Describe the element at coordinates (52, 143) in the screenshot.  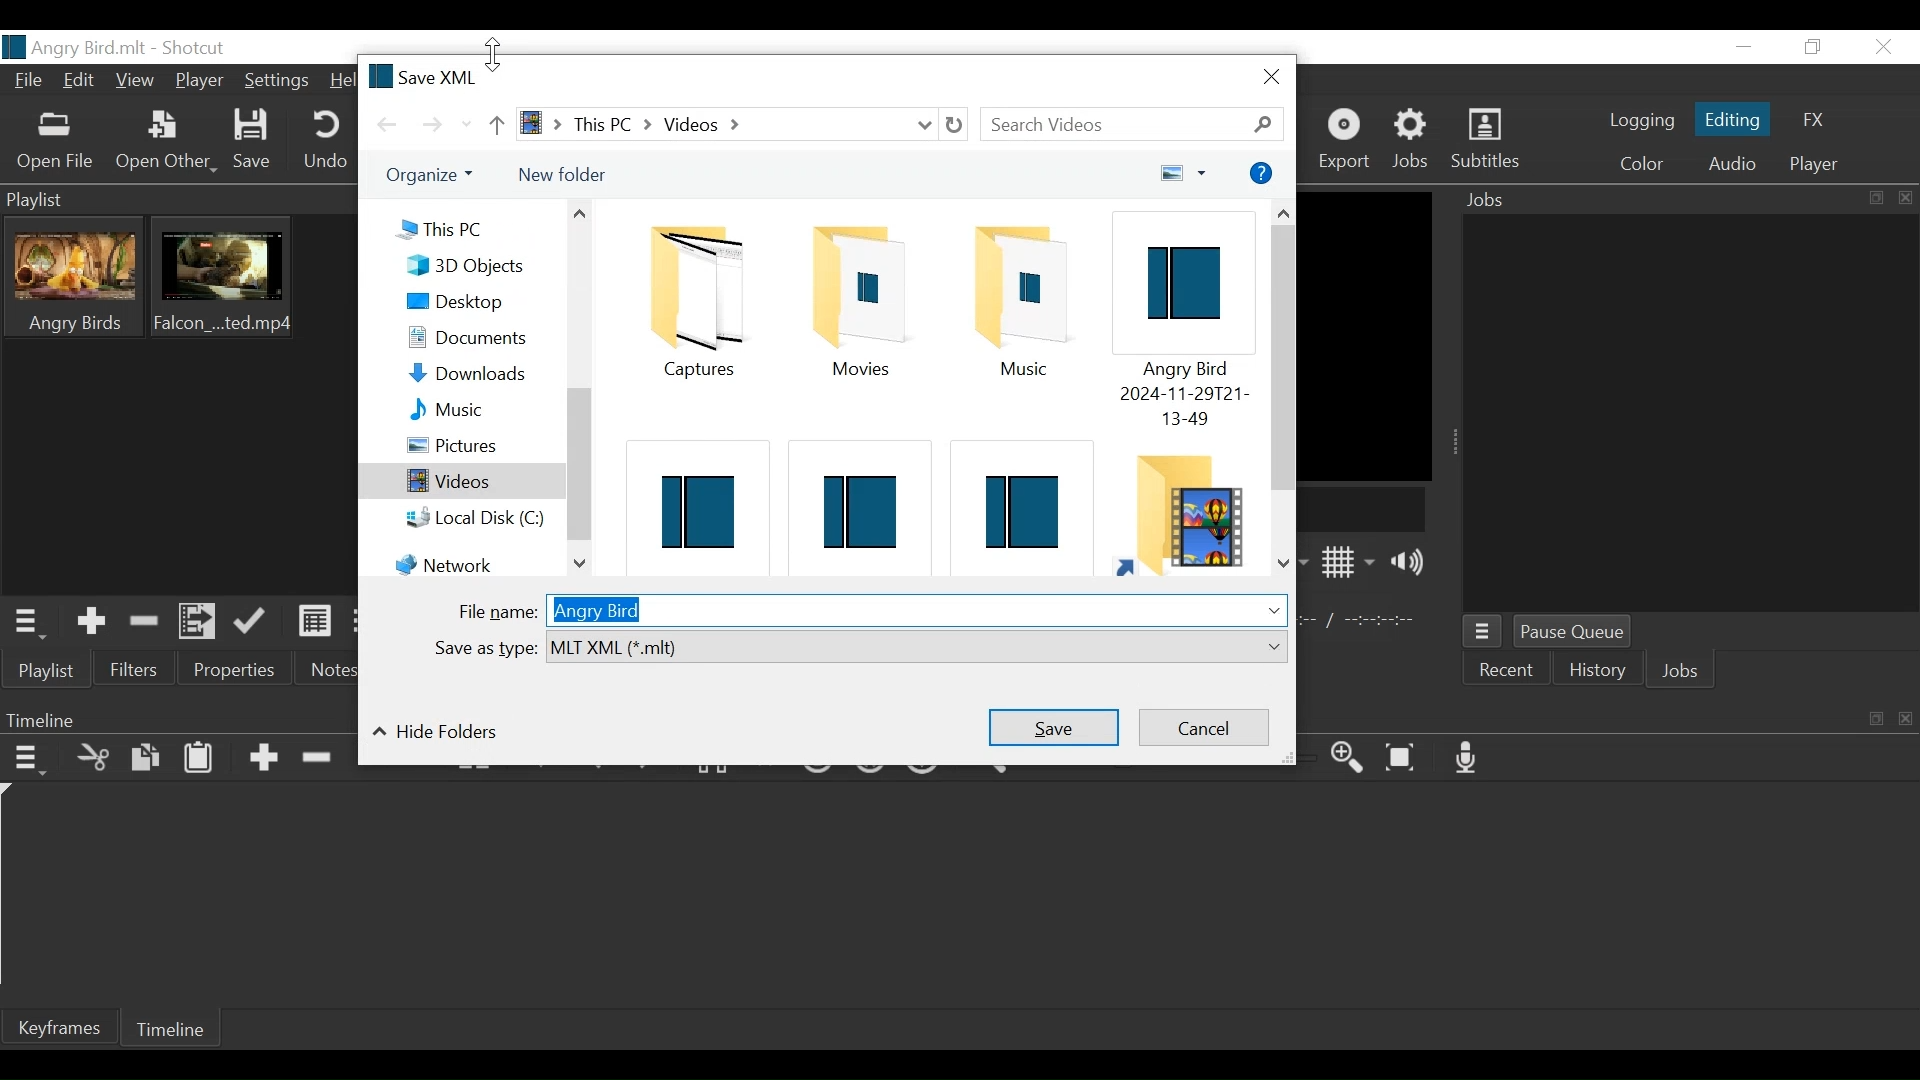
I see `Open File` at that location.